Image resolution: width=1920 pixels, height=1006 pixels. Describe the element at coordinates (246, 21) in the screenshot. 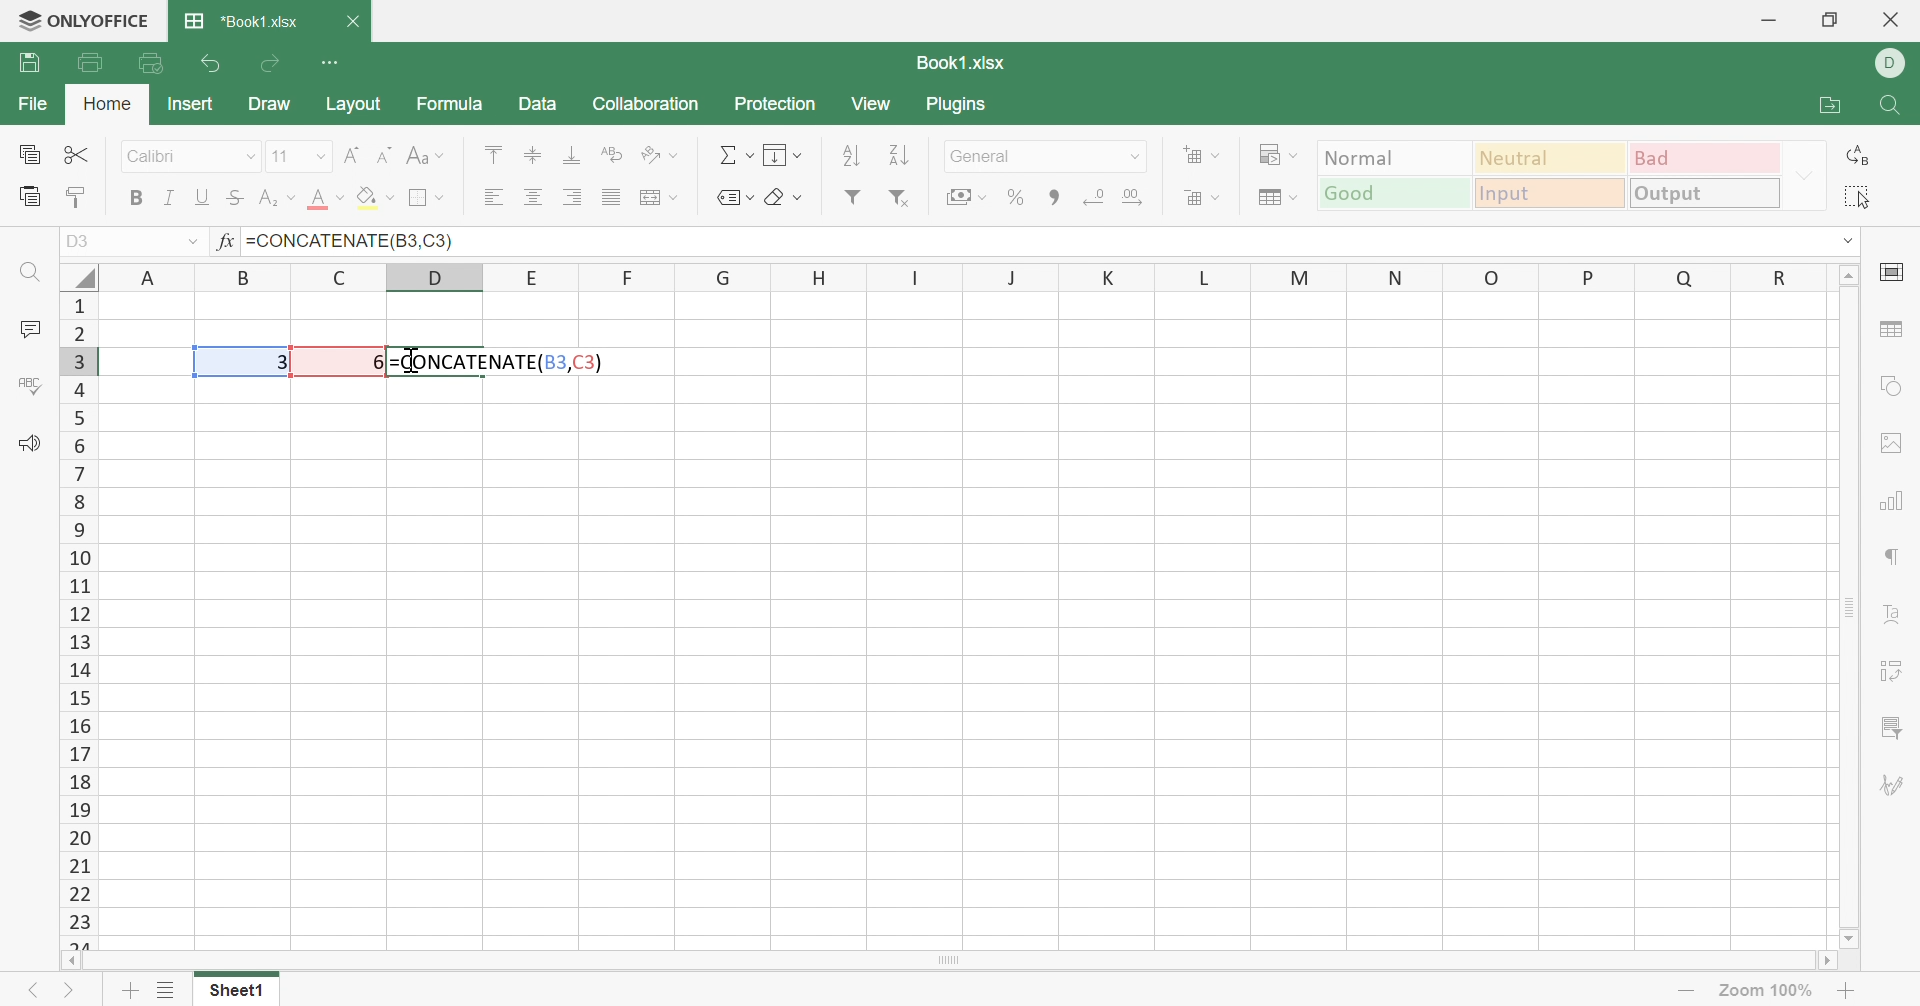

I see `*Book1.xlsx` at that location.